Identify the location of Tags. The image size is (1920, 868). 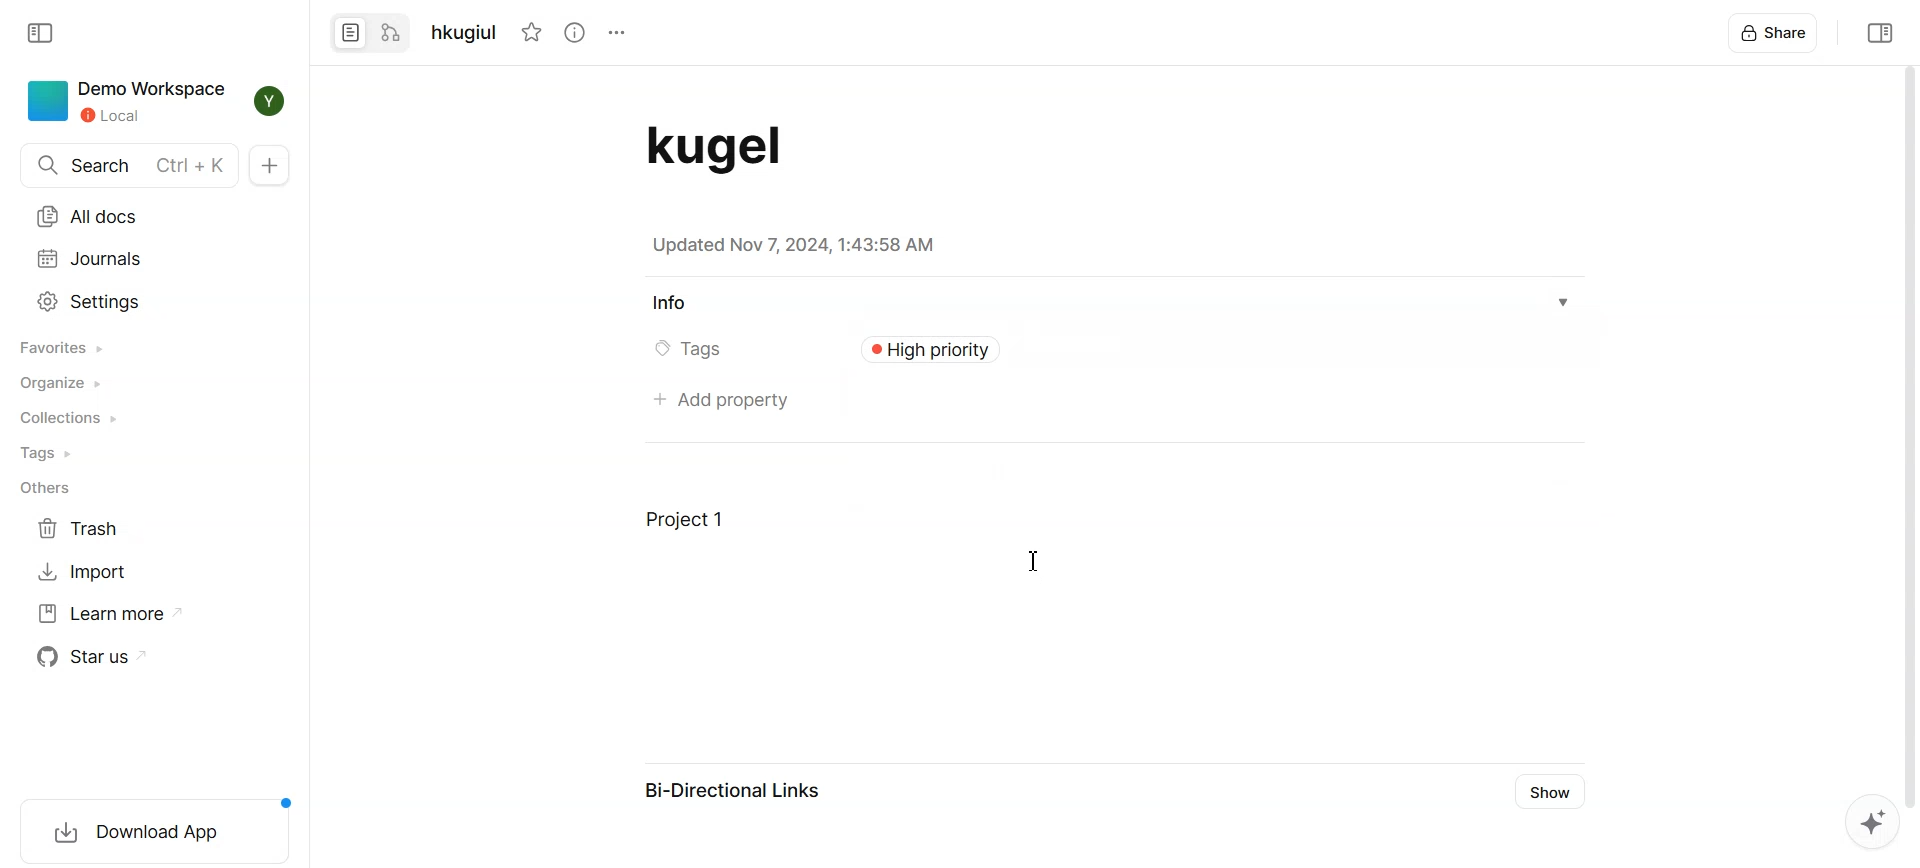
(699, 348).